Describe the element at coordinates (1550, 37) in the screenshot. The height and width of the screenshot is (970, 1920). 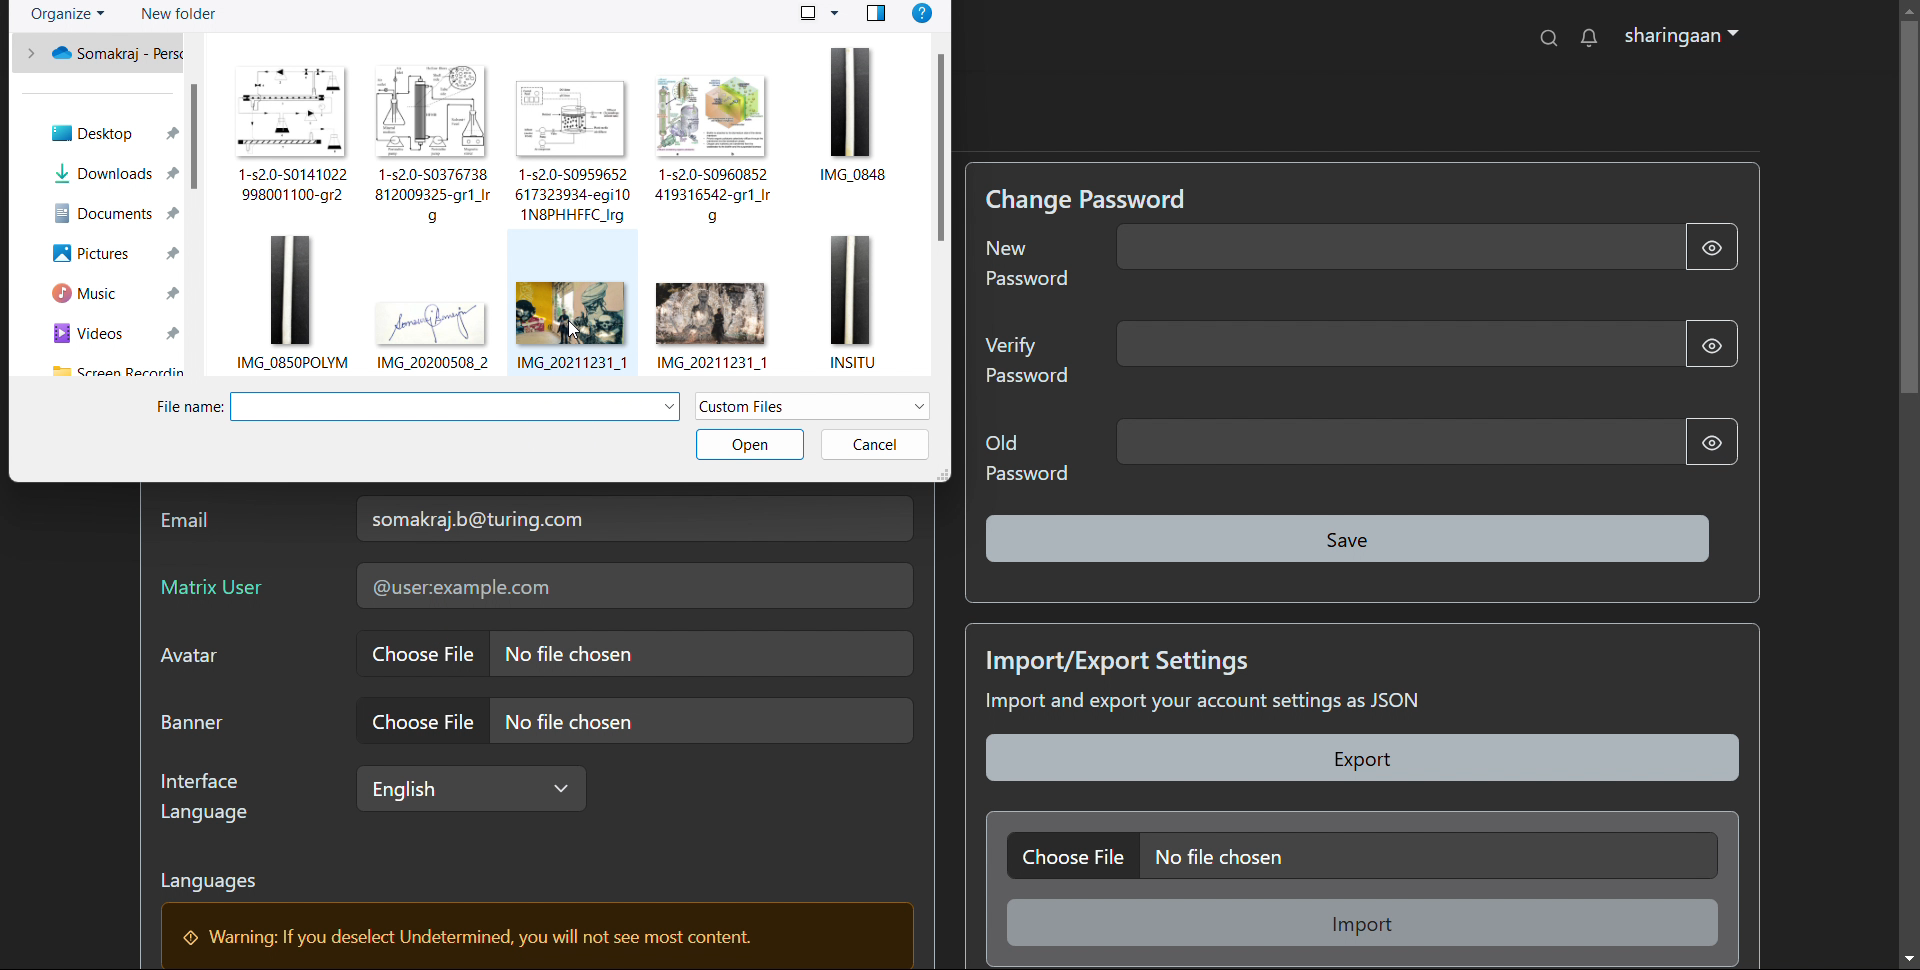
I see `search` at that location.